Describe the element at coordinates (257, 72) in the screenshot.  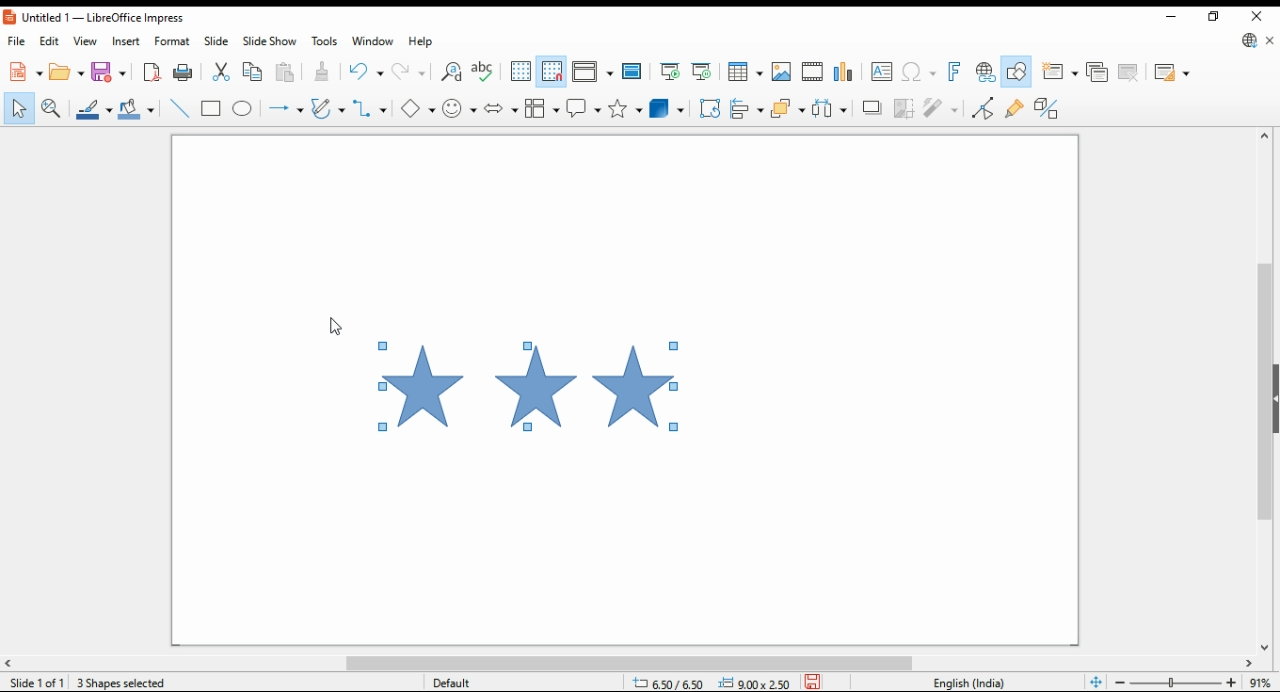
I see `copy` at that location.